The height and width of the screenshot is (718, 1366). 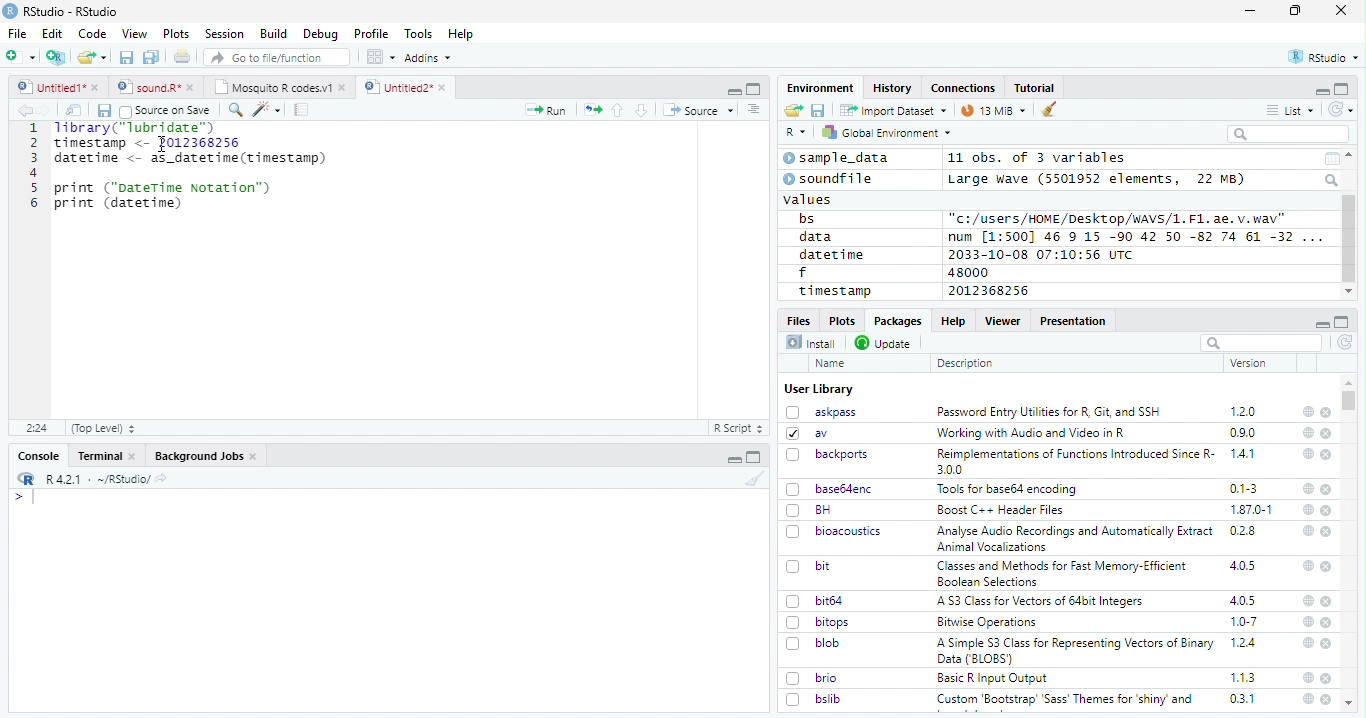 What do you see at coordinates (1326, 699) in the screenshot?
I see `close` at bounding box center [1326, 699].